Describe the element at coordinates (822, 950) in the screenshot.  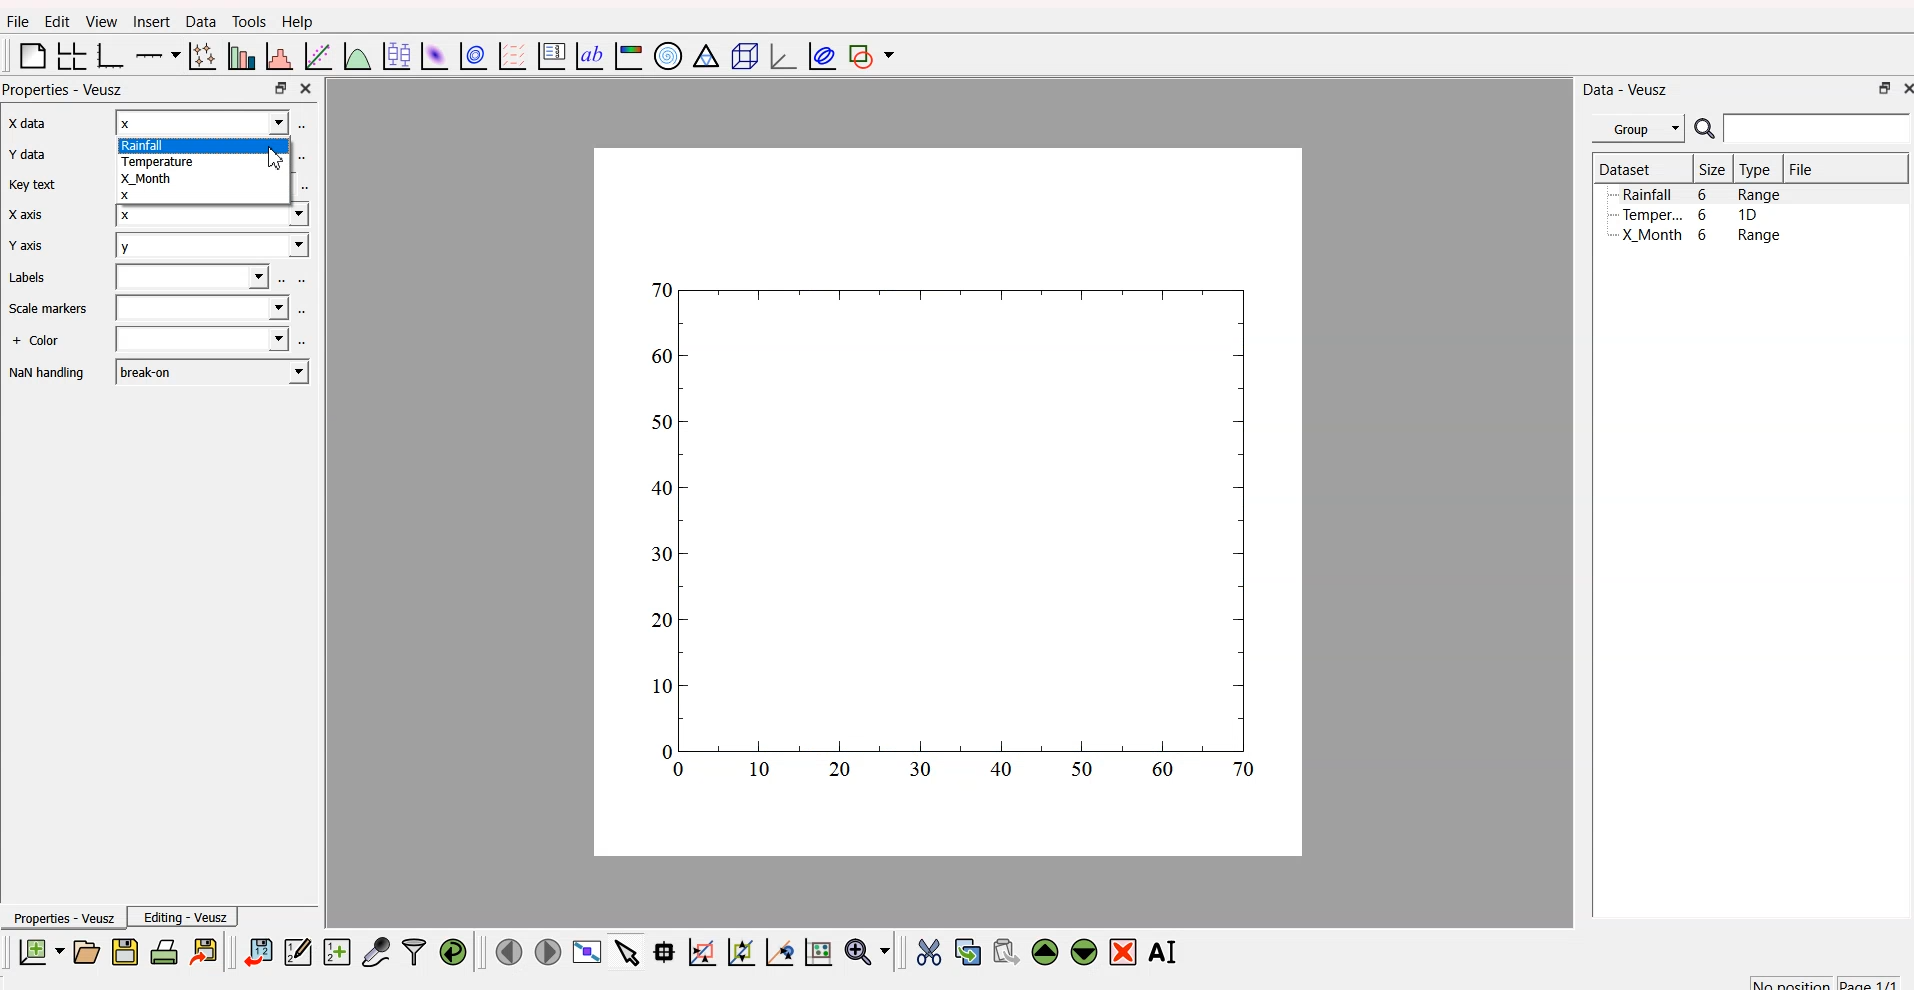
I see `reset graph axes` at that location.